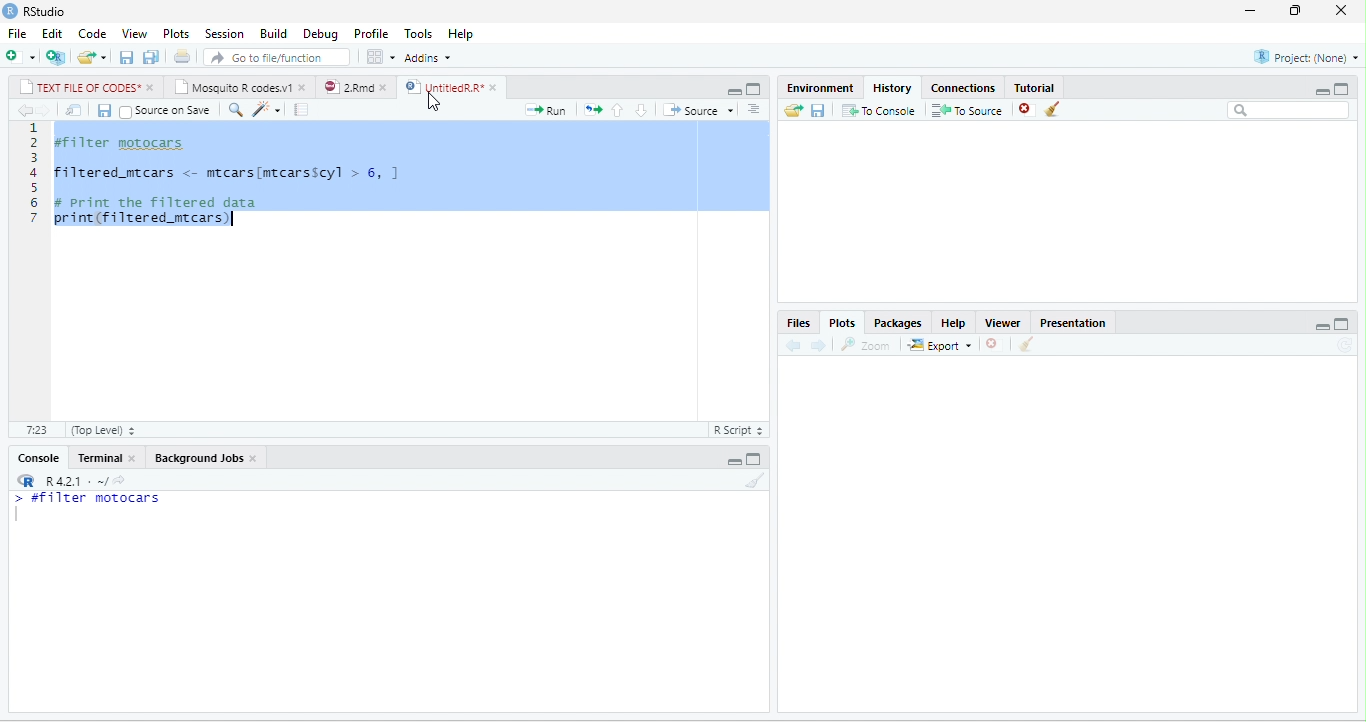 The width and height of the screenshot is (1366, 722). What do you see at coordinates (75, 480) in the screenshot?
I see `R 4.2.1 ~/` at bounding box center [75, 480].